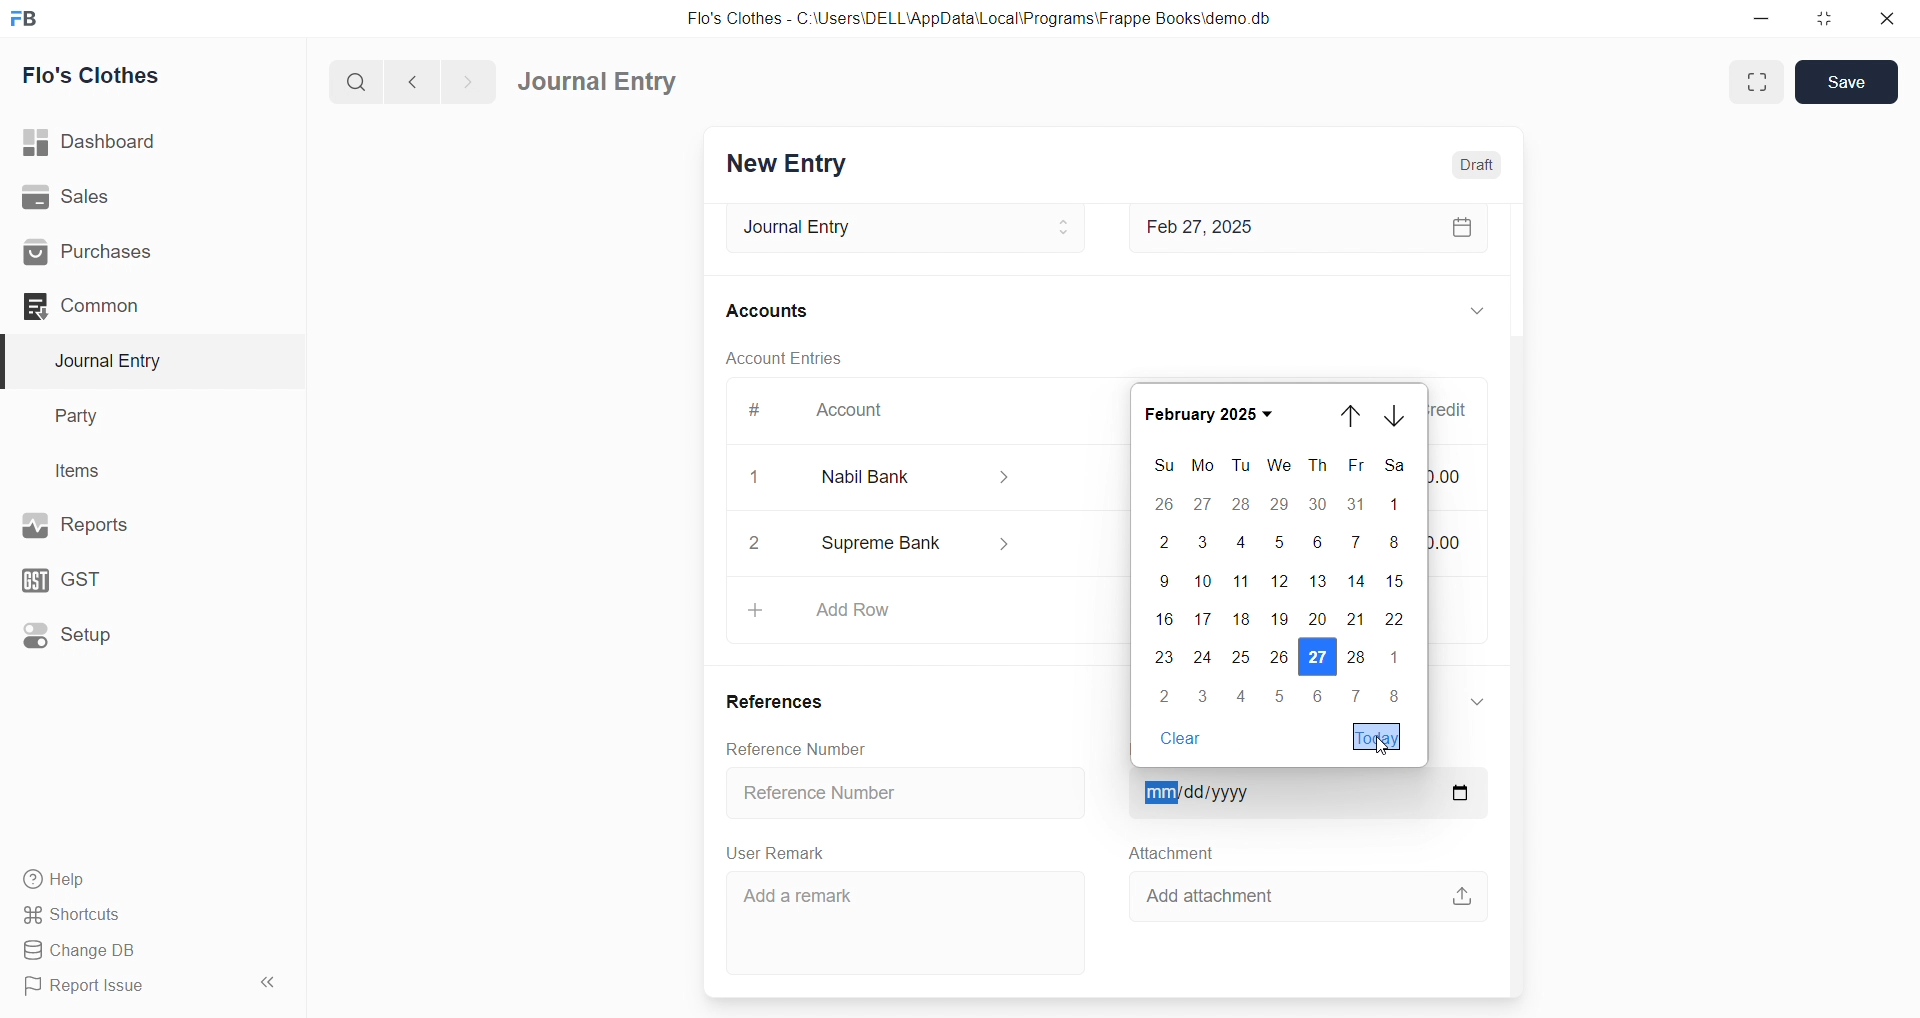 The height and width of the screenshot is (1018, 1920). I want to click on 26, so click(1278, 657).